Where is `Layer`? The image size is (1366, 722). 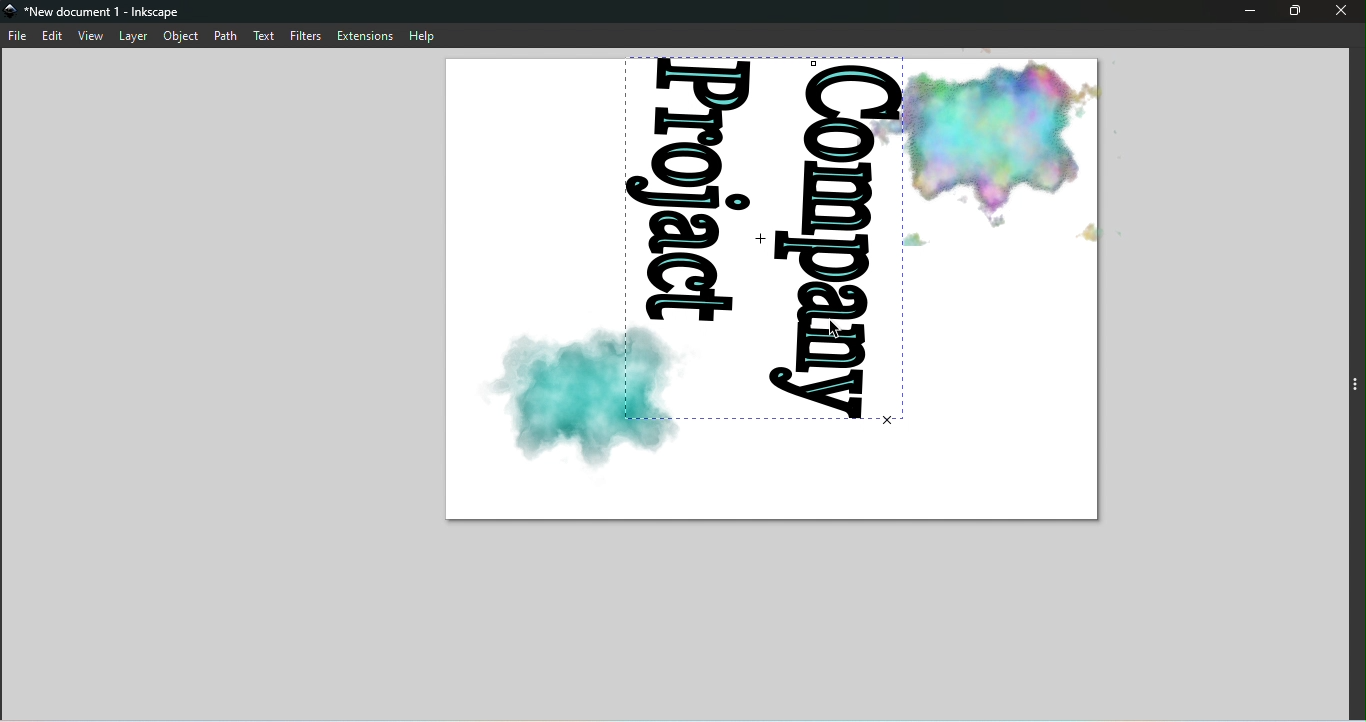
Layer is located at coordinates (133, 37).